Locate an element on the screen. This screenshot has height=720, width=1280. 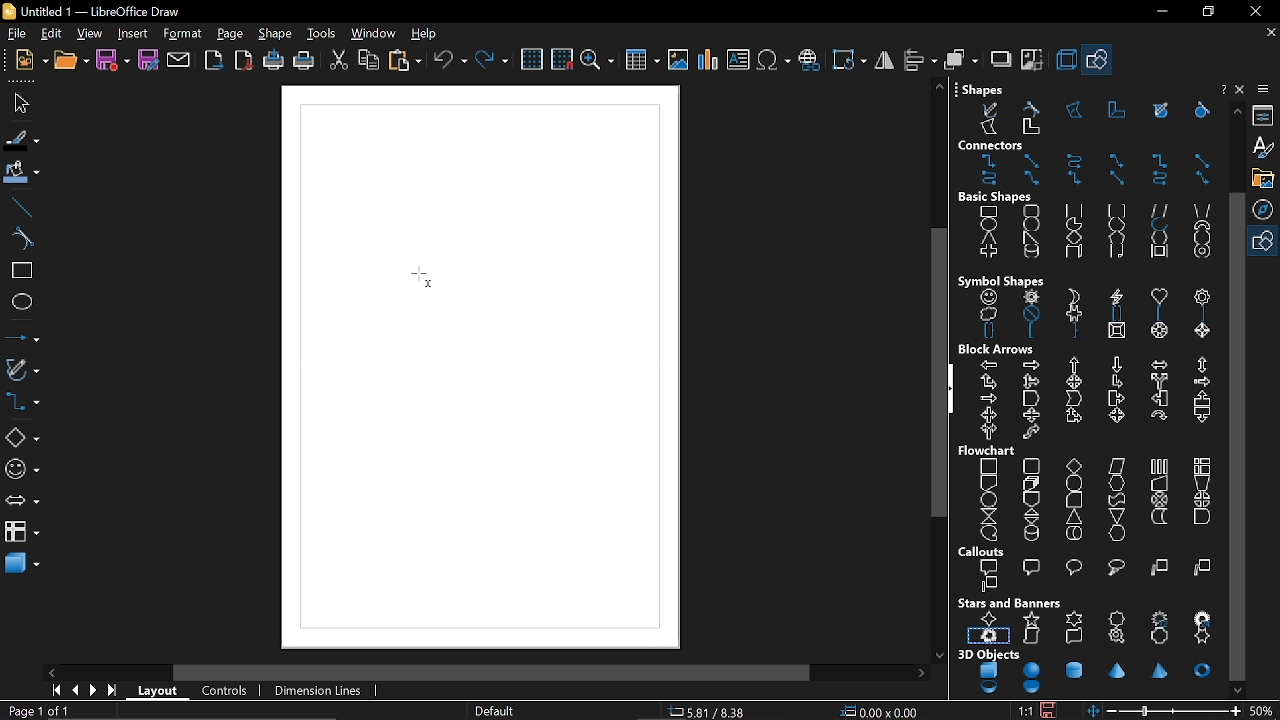
Cursor is located at coordinates (420, 278).